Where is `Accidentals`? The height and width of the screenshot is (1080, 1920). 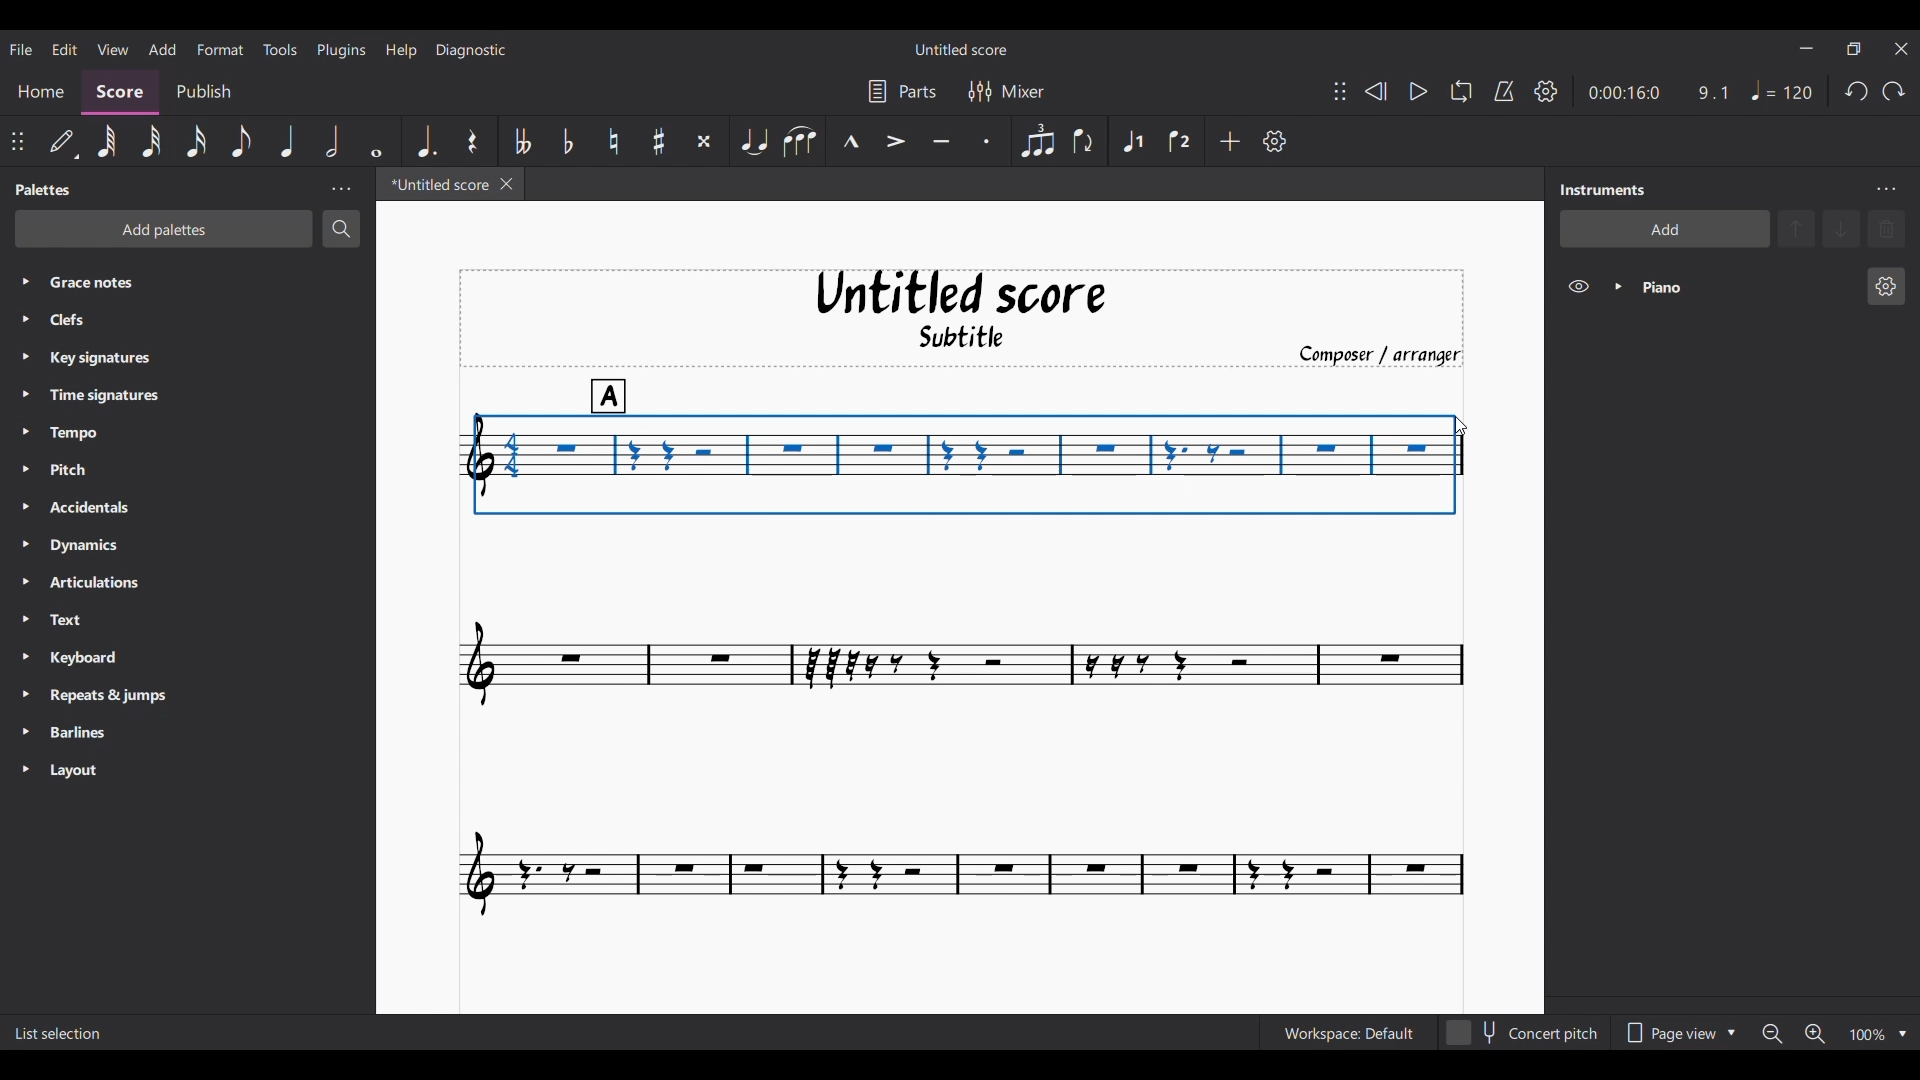 Accidentals is located at coordinates (119, 509).